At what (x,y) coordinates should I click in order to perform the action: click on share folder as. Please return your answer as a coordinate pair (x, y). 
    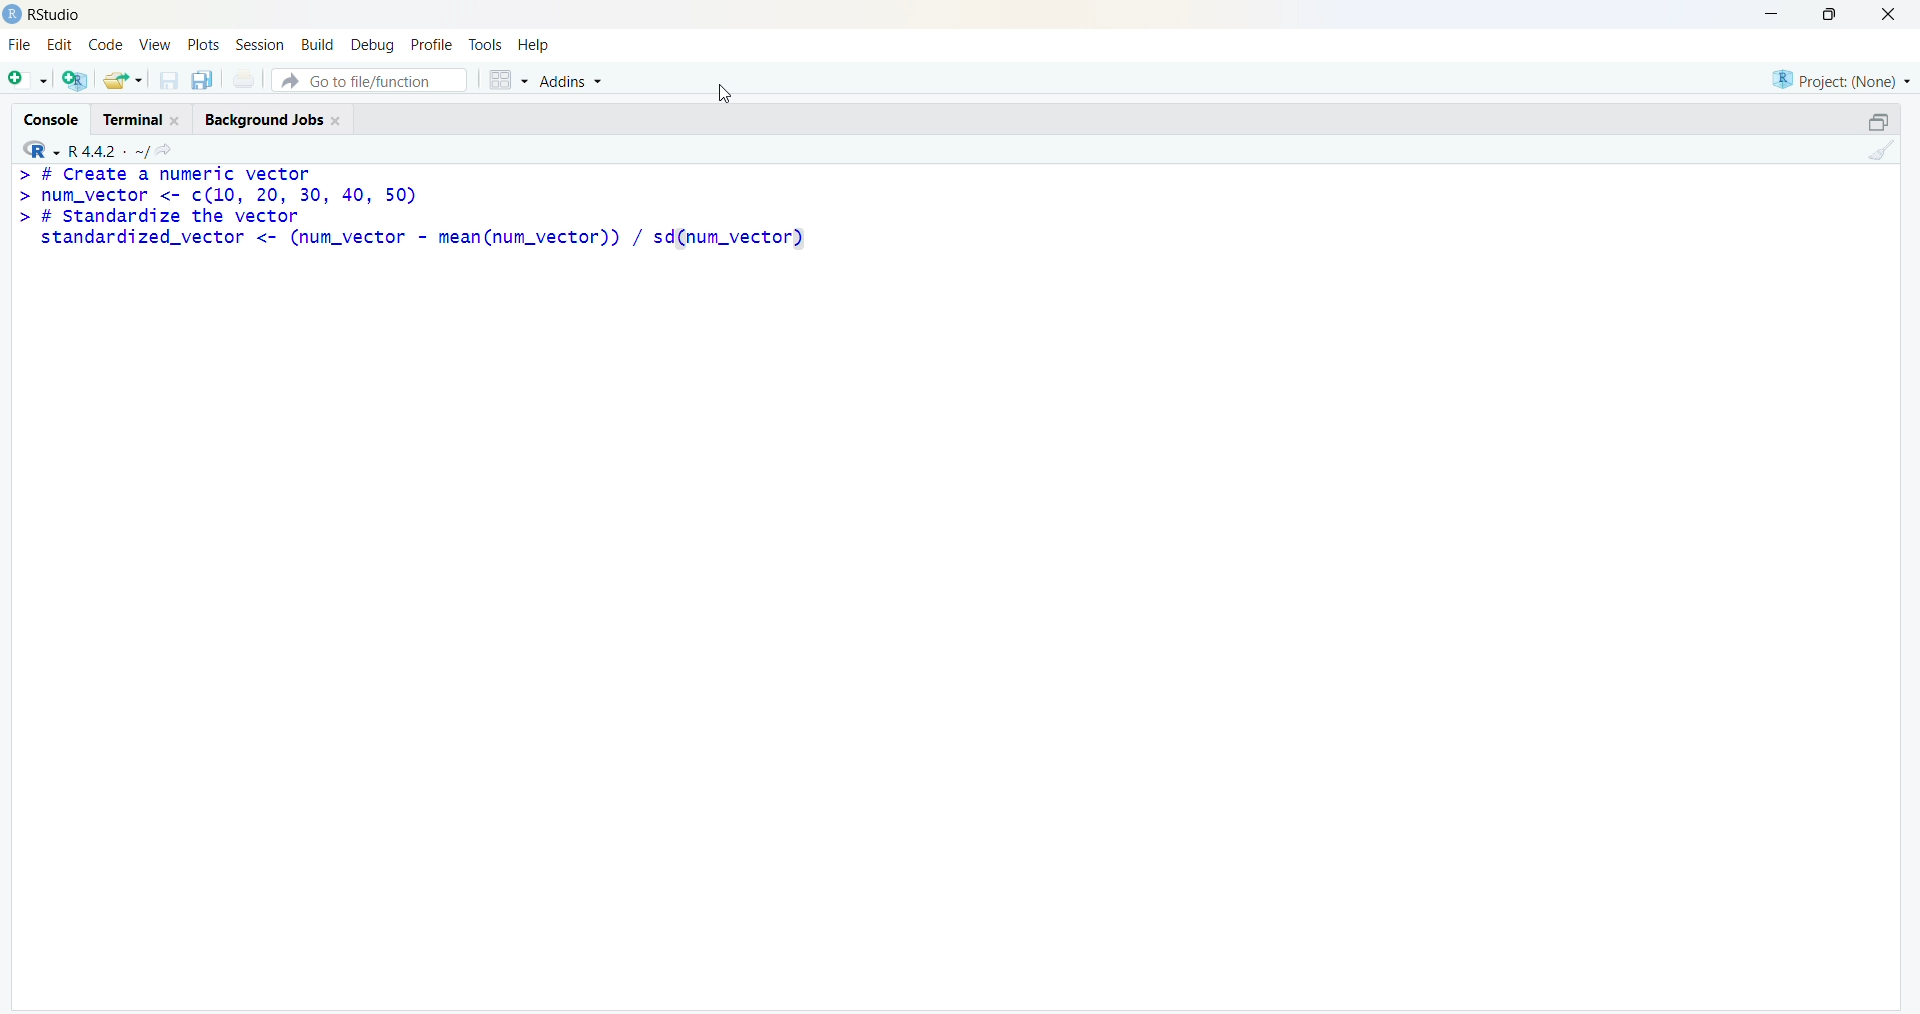
    Looking at the image, I should click on (125, 80).